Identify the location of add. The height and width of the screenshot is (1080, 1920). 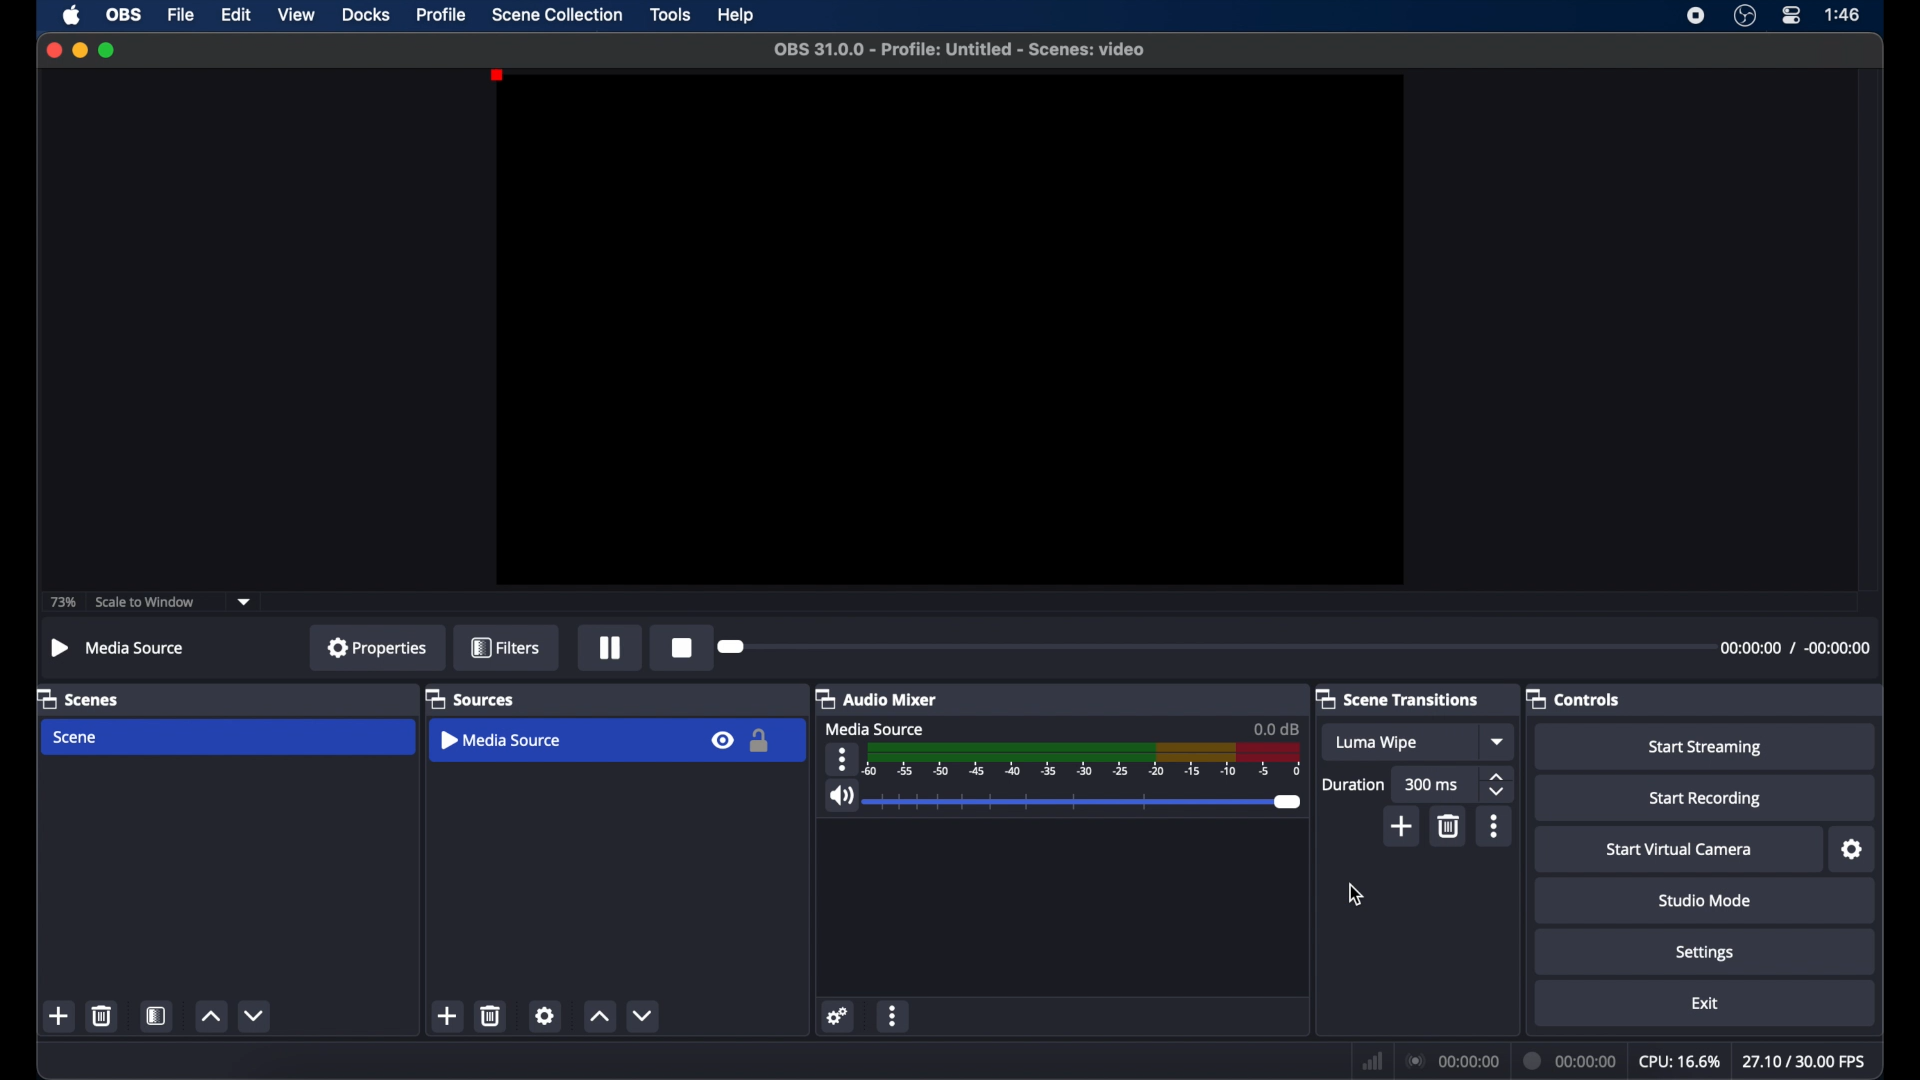
(446, 1015).